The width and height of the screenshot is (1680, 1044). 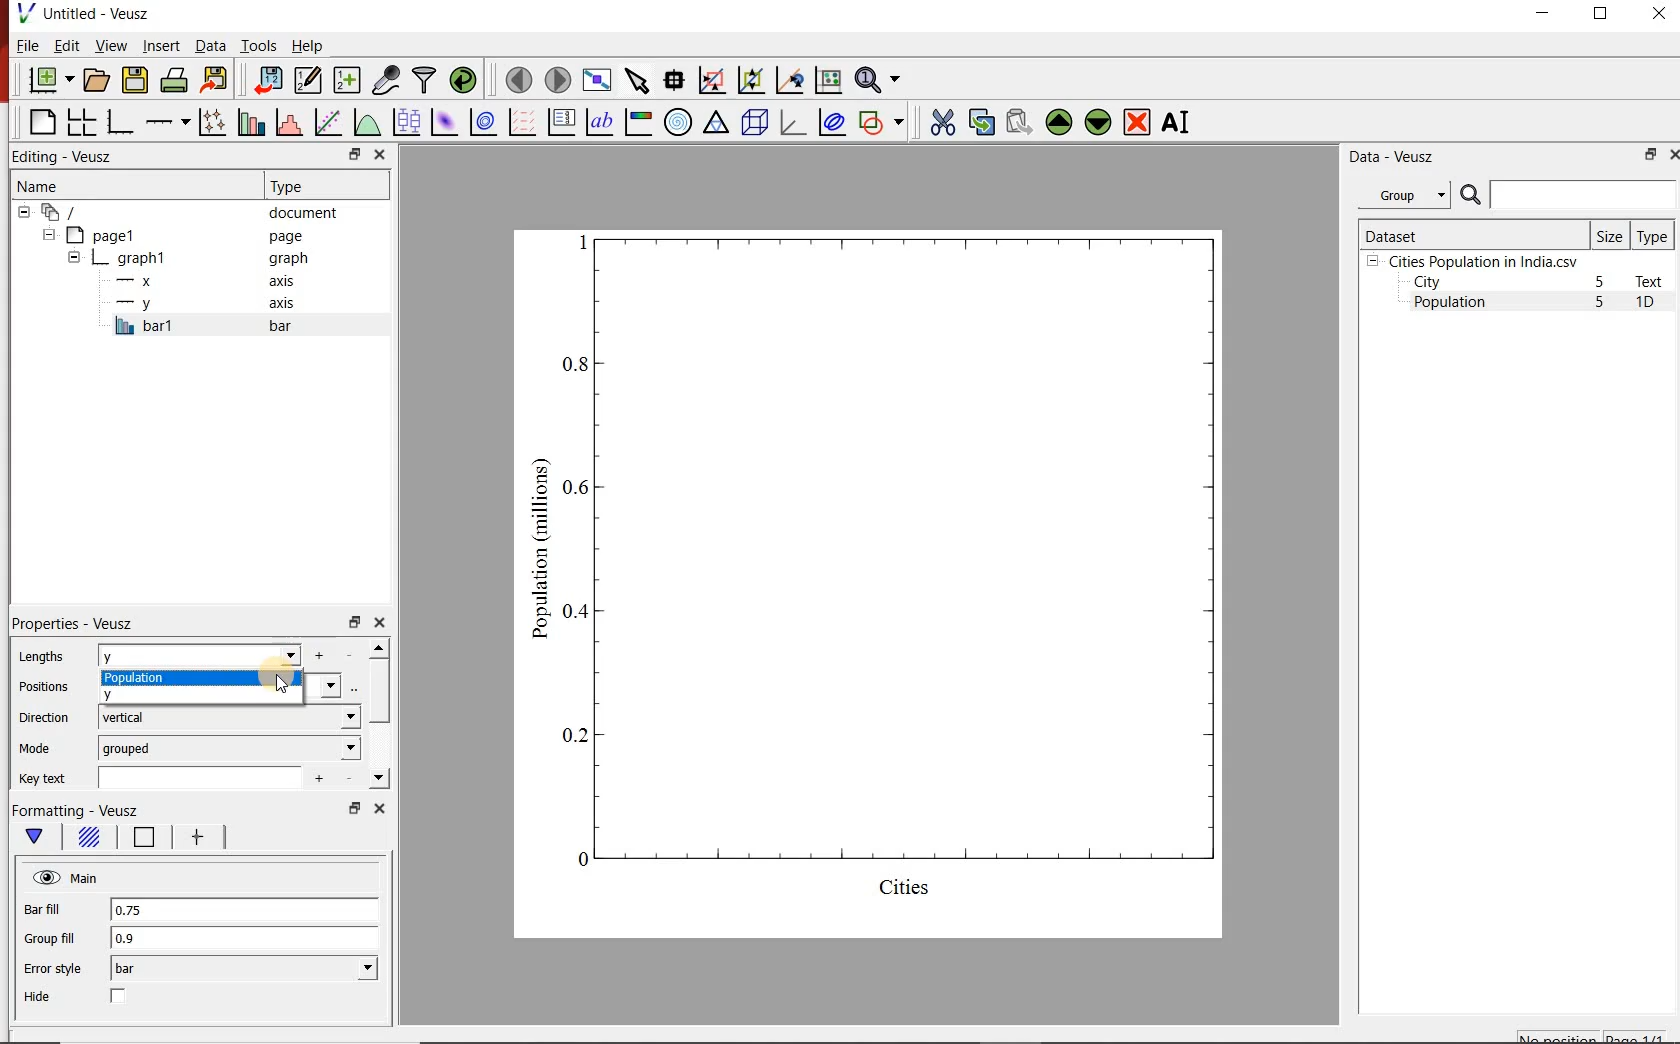 What do you see at coordinates (202, 679) in the screenshot?
I see `population` at bounding box center [202, 679].